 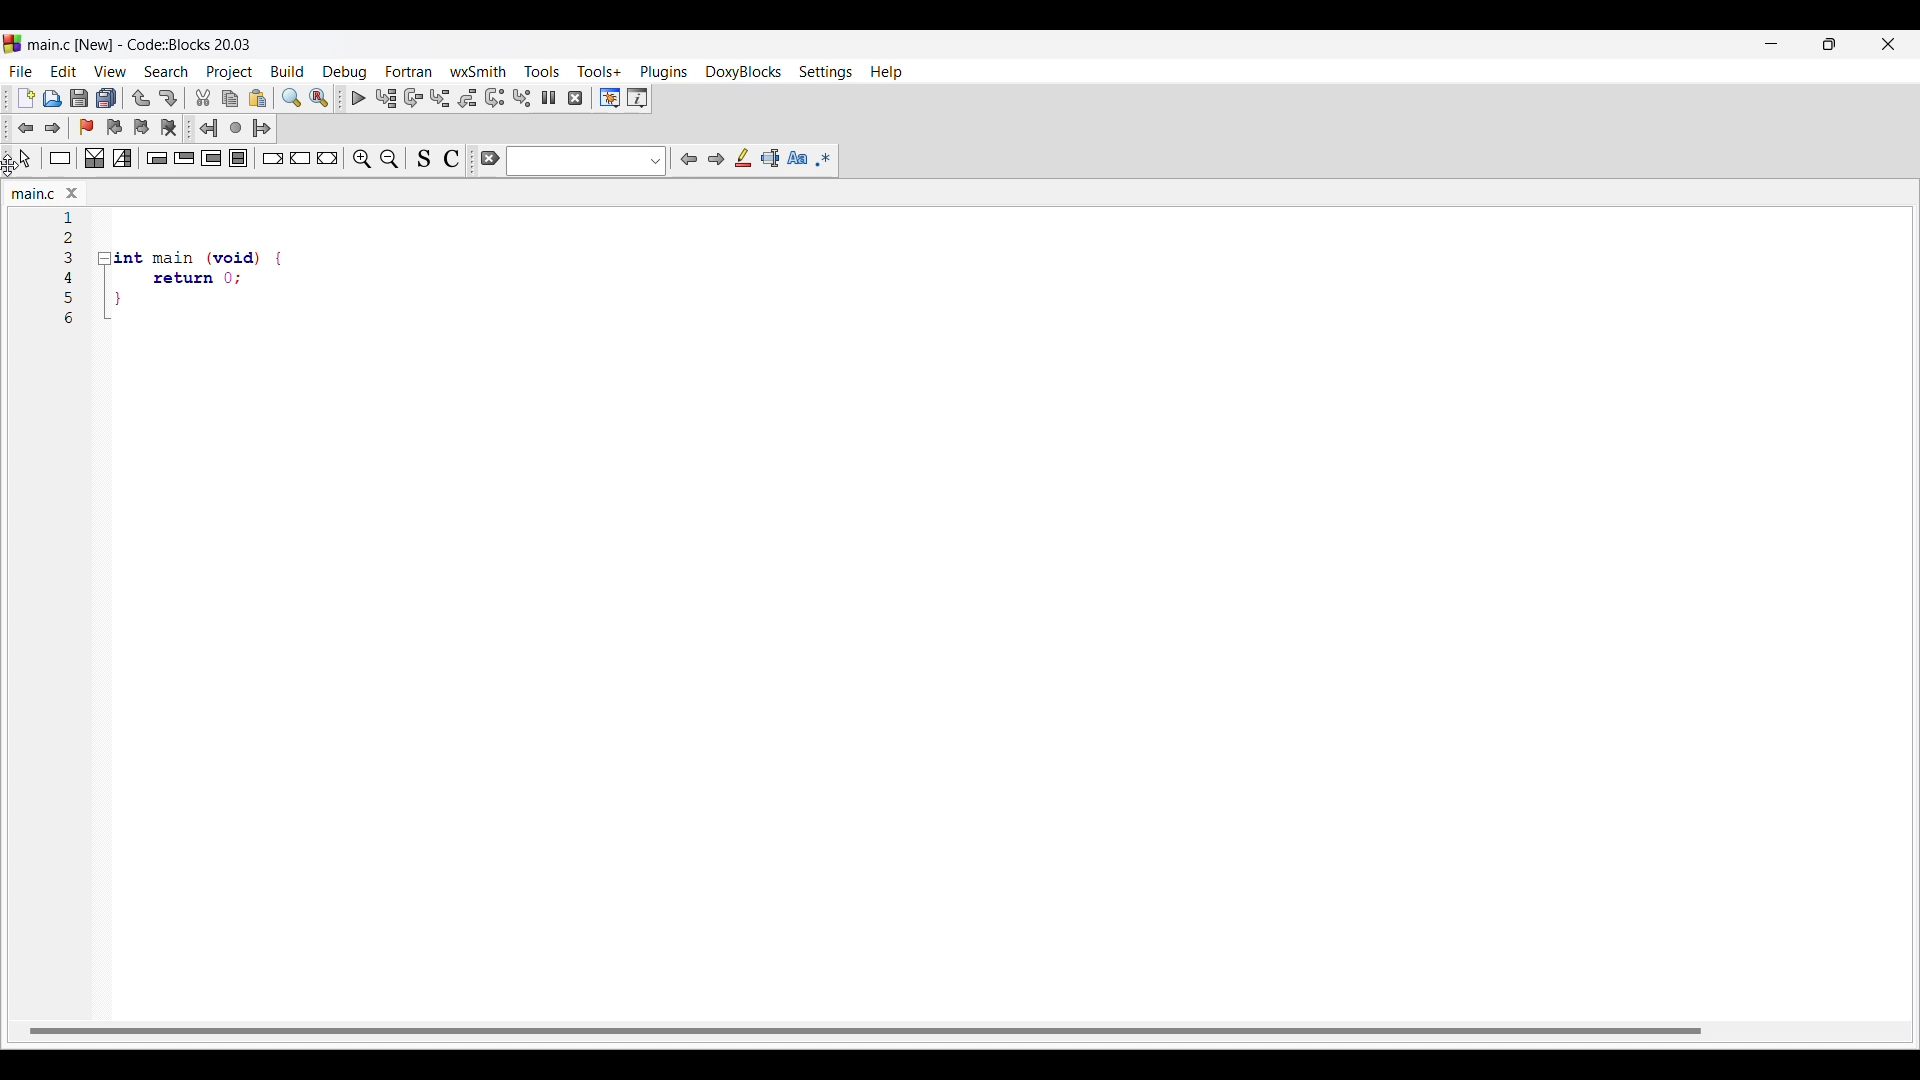 What do you see at coordinates (203, 97) in the screenshot?
I see `Cut` at bounding box center [203, 97].